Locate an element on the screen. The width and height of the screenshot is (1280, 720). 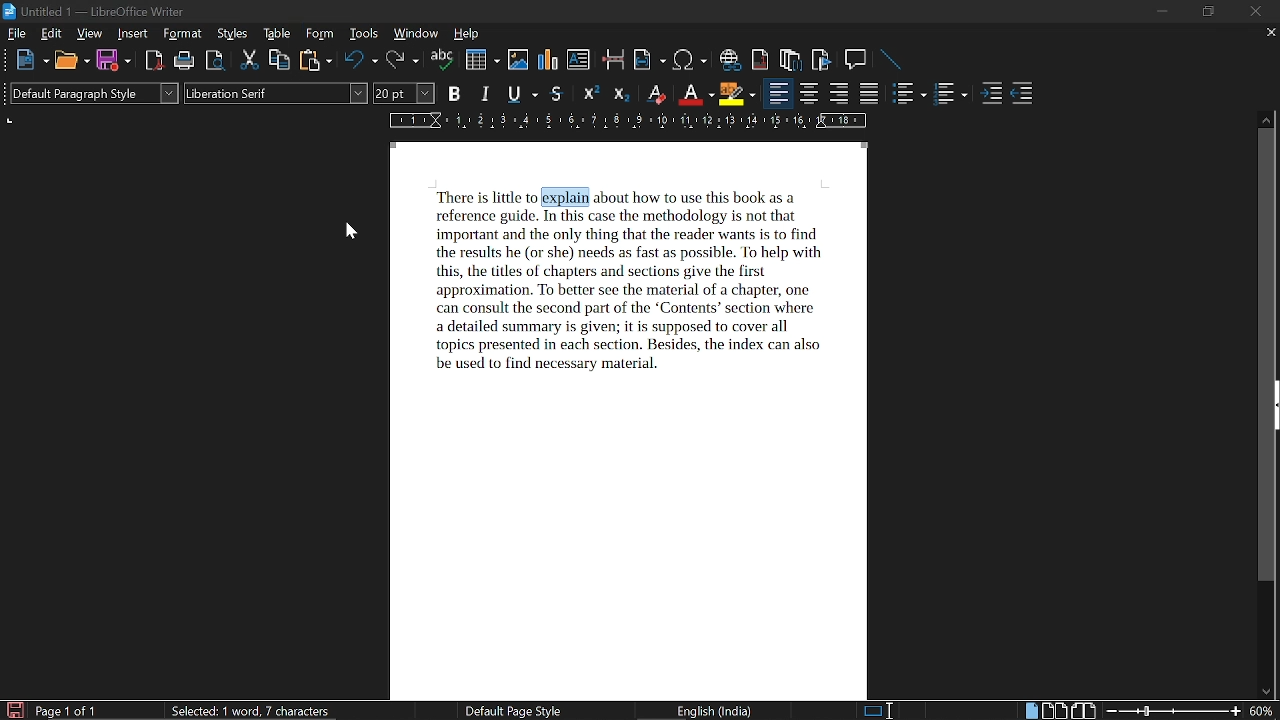
align right is located at coordinates (841, 94).